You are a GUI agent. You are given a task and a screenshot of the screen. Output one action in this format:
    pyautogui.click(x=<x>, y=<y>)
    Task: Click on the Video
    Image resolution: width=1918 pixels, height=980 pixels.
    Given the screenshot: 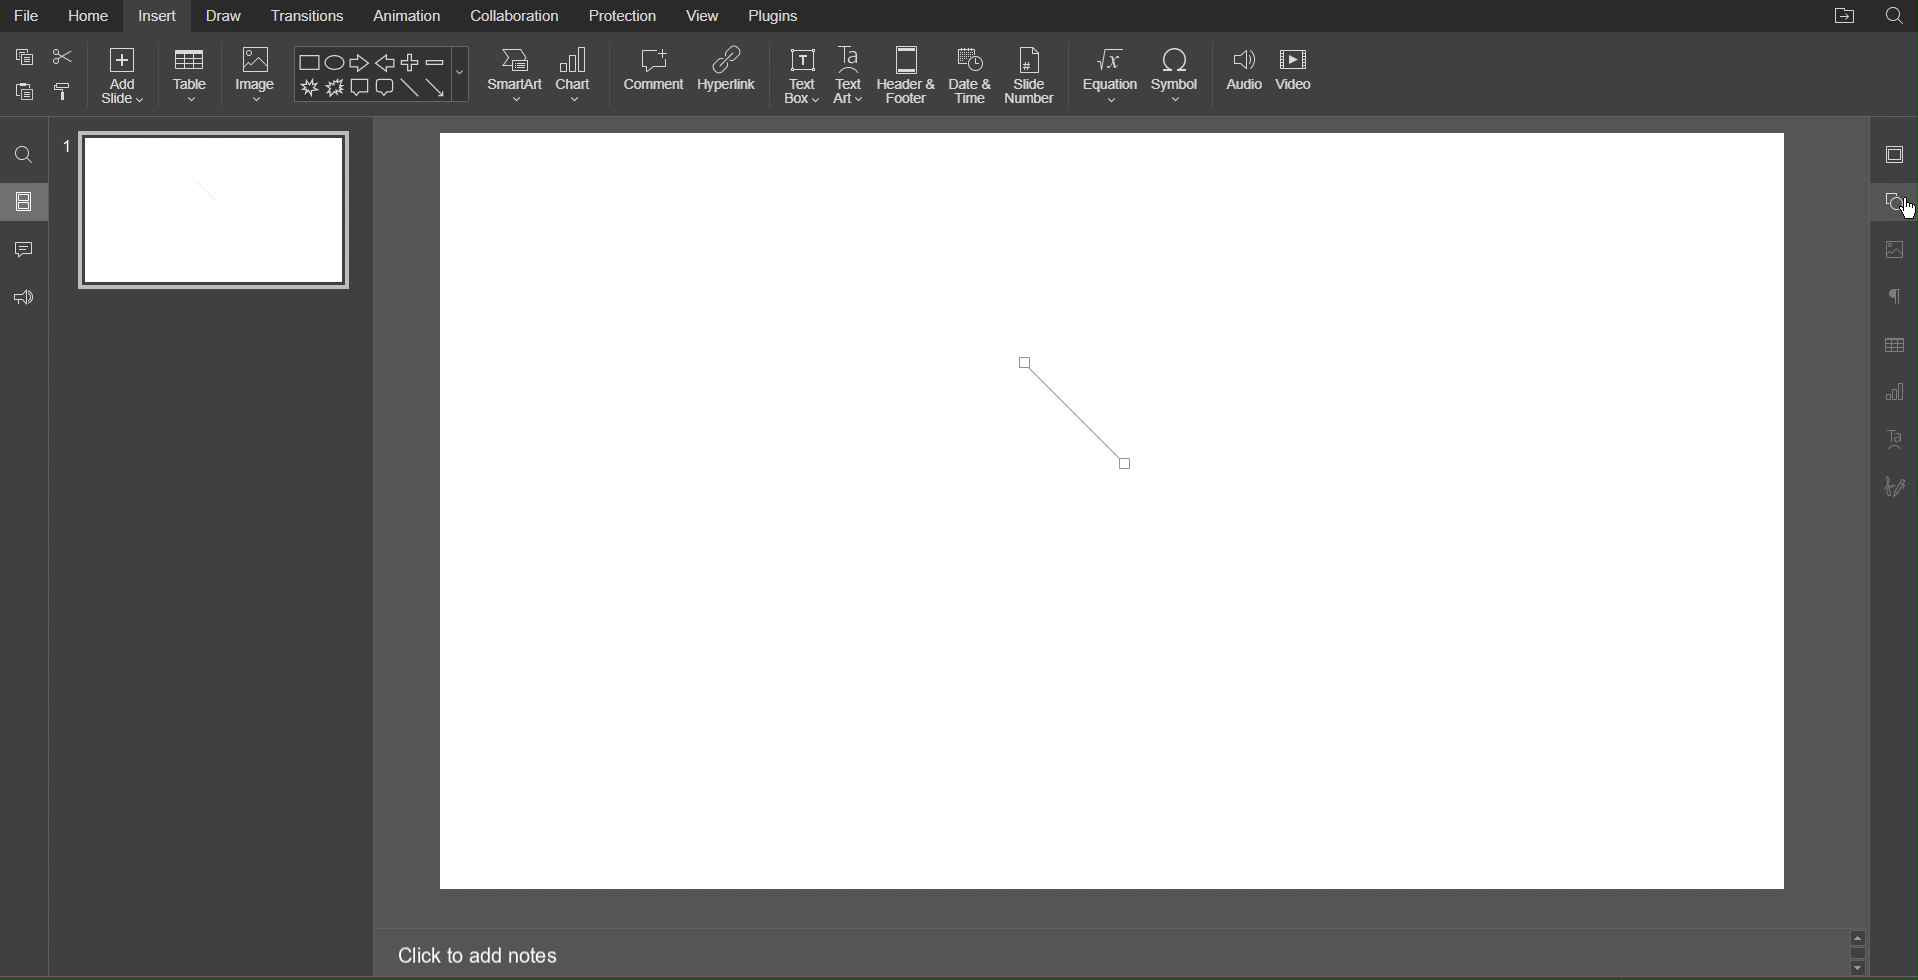 What is the action you would take?
    pyautogui.click(x=1299, y=74)
    